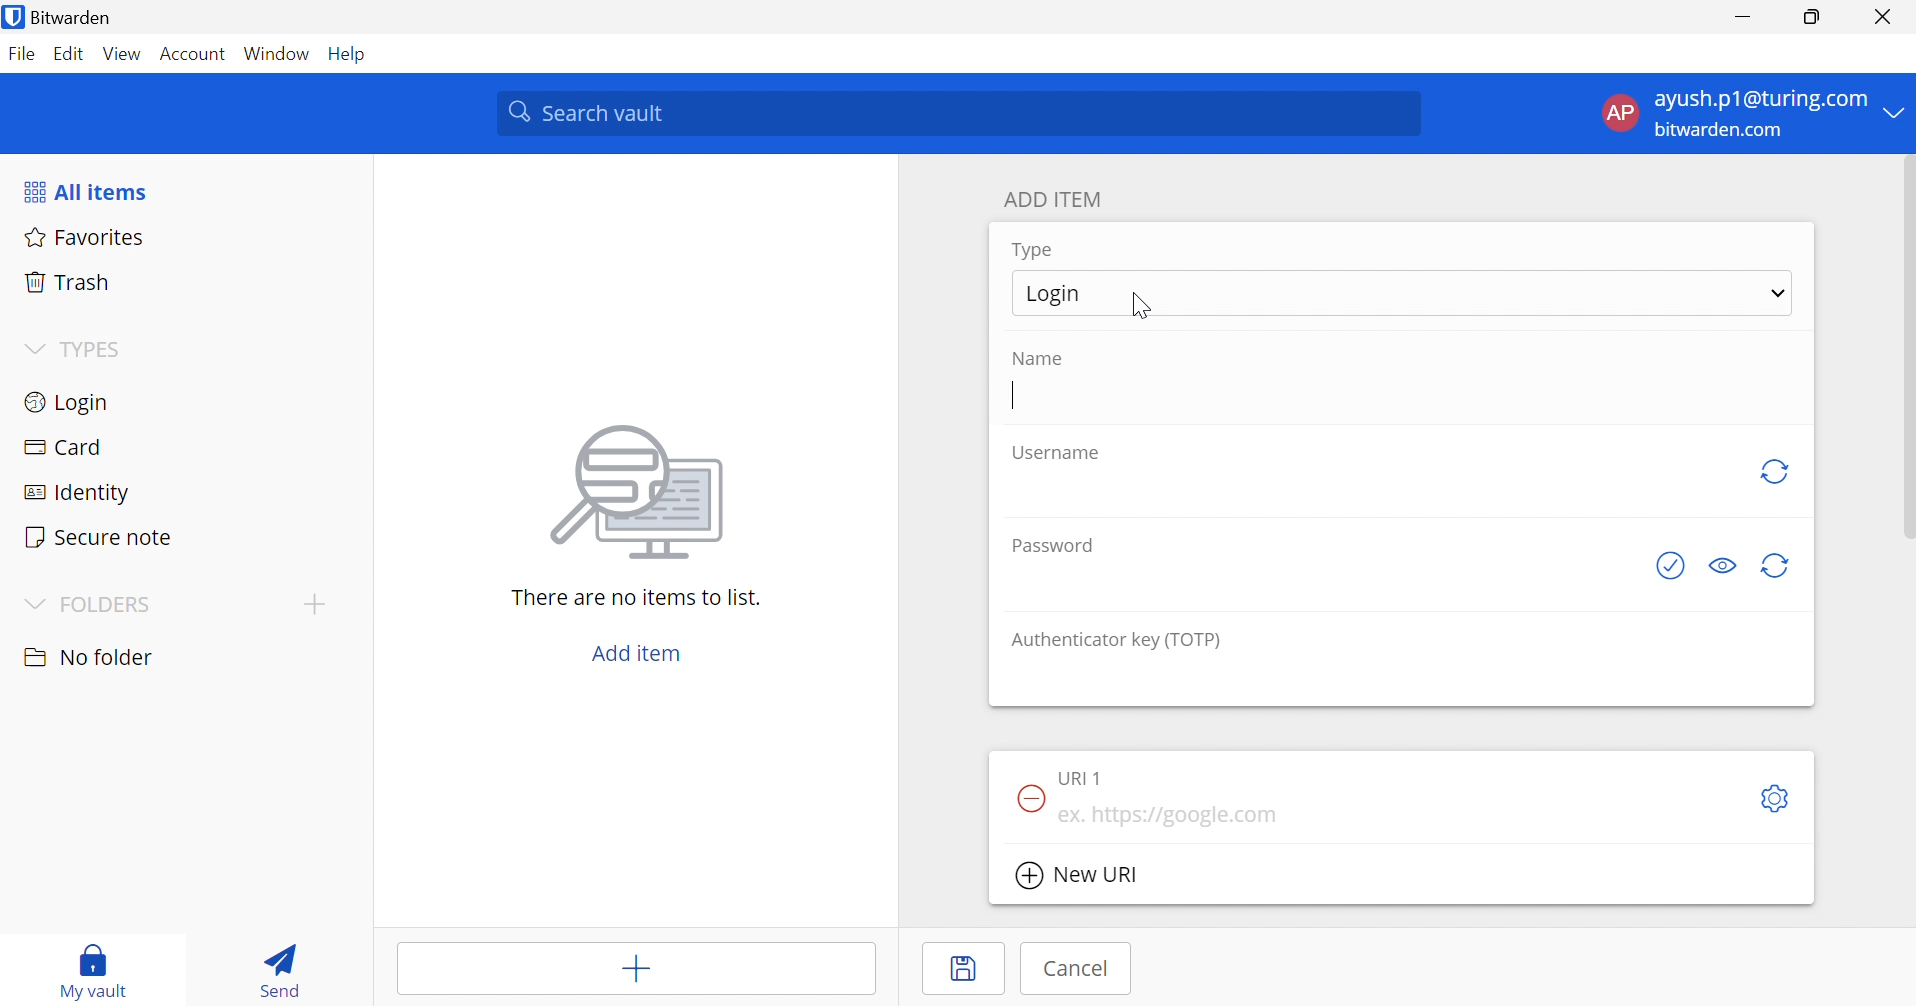  I want to click on Add item, so click(635, 654).